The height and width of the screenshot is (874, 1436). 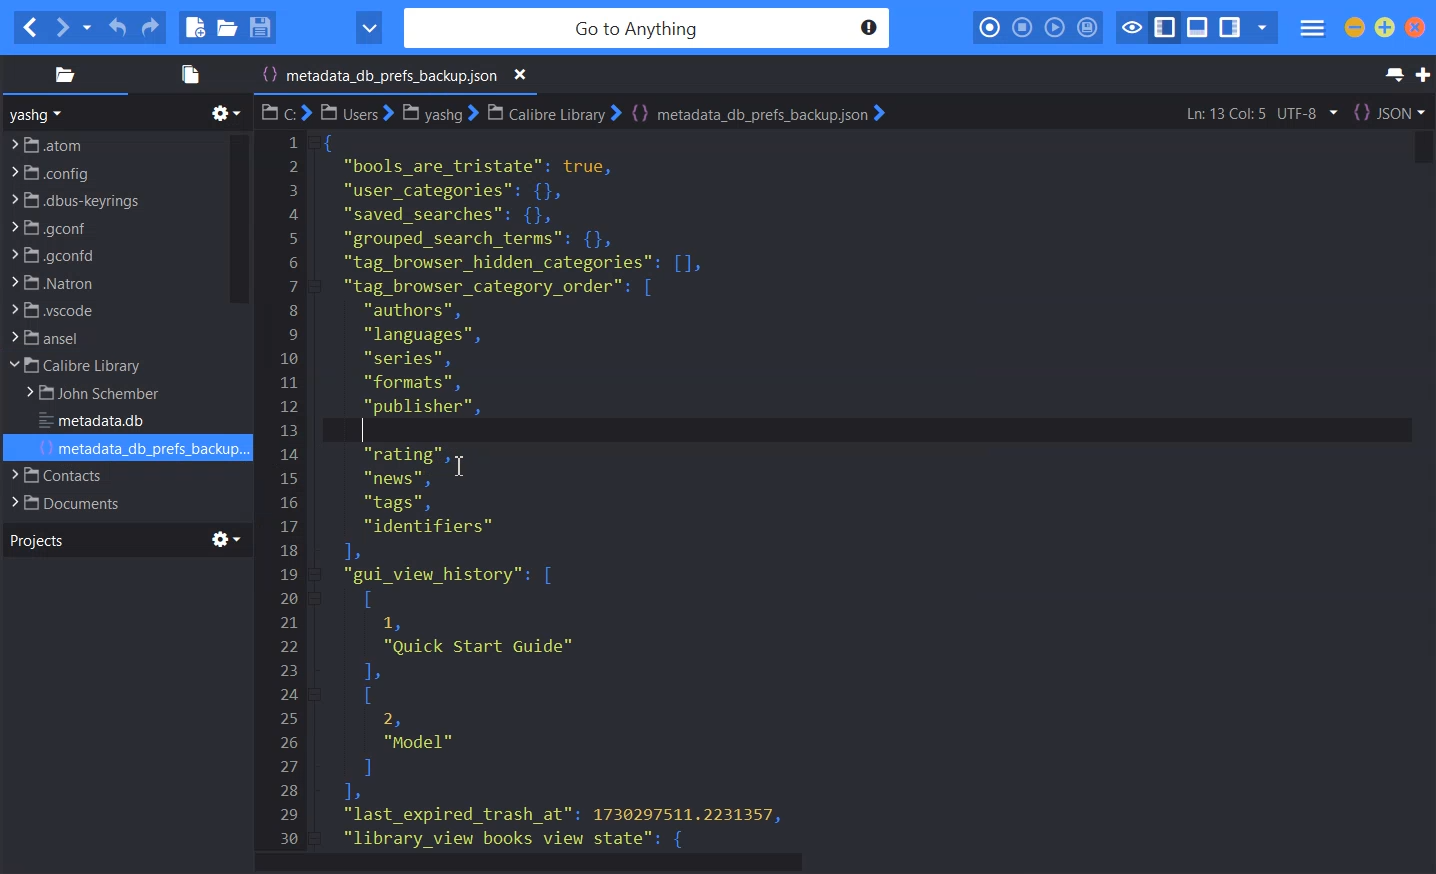 I want to click on Projects, so click(x=36, y=539).